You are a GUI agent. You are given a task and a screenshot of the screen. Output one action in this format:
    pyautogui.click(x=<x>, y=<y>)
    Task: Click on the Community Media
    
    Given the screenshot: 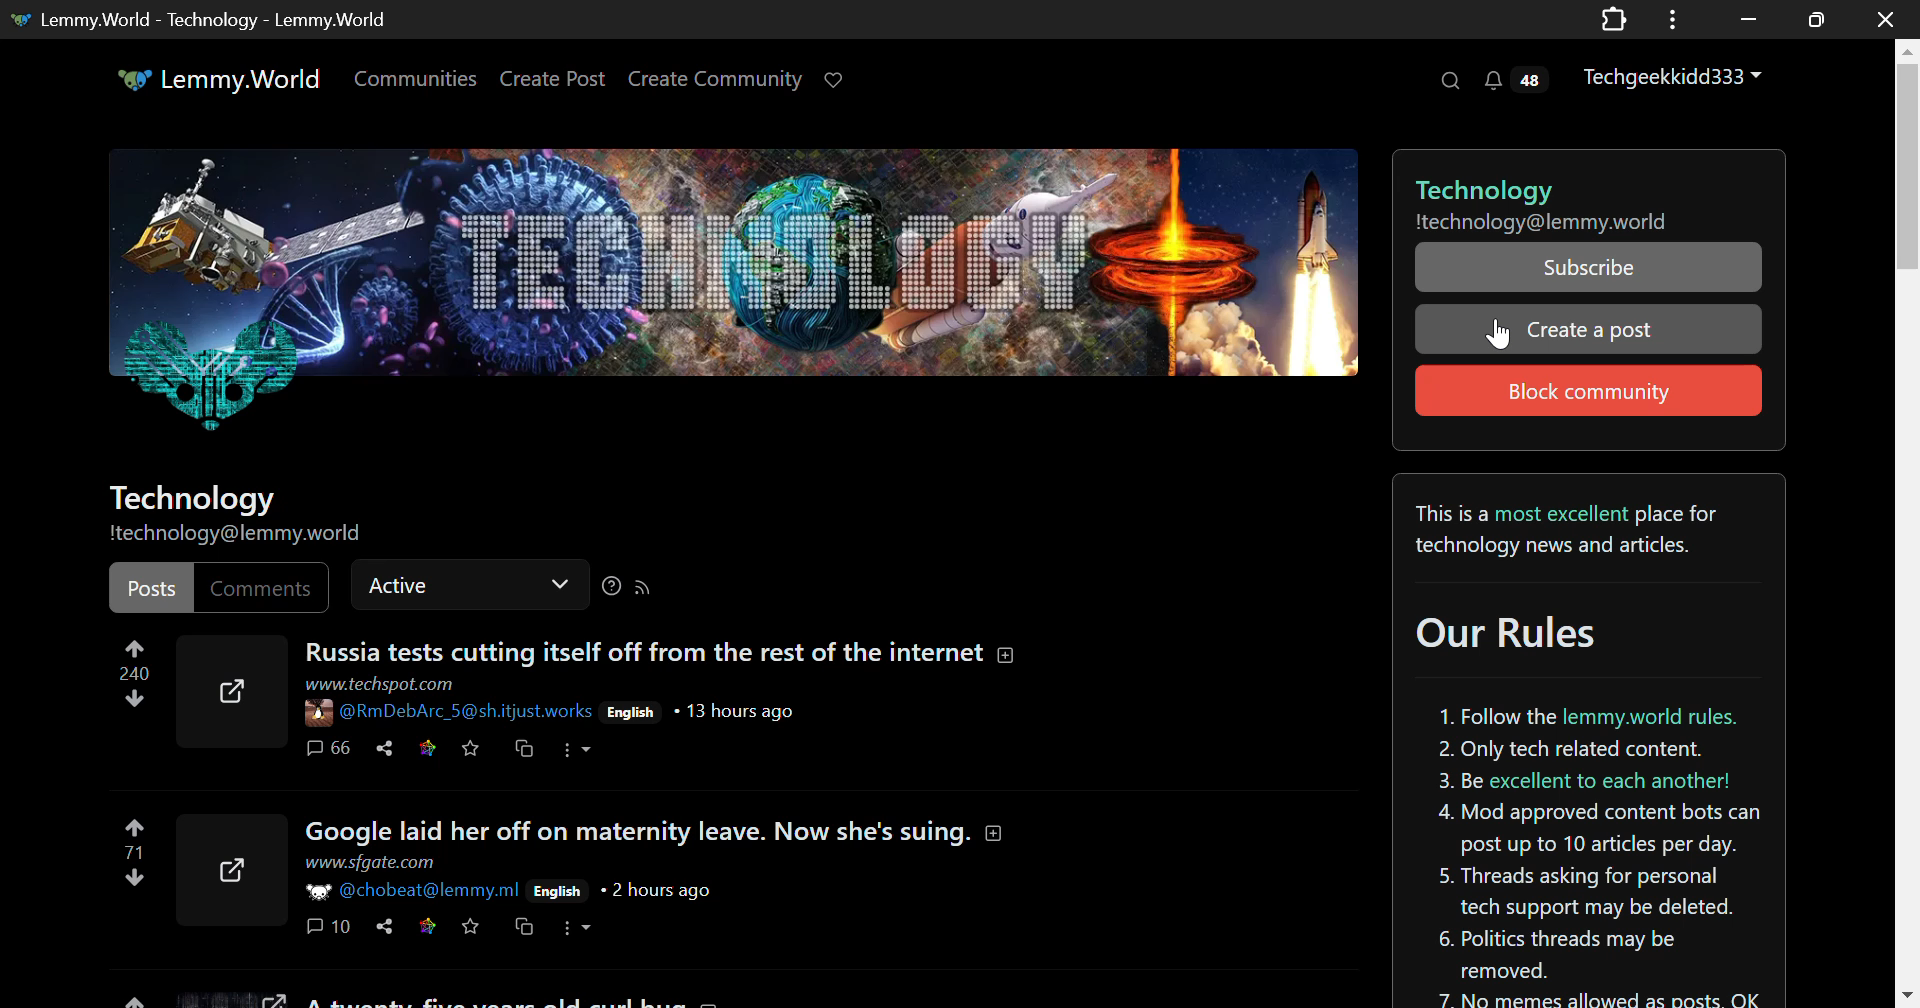 What is the action you would take?
    pyautogui.click(x=734, y=302)
    